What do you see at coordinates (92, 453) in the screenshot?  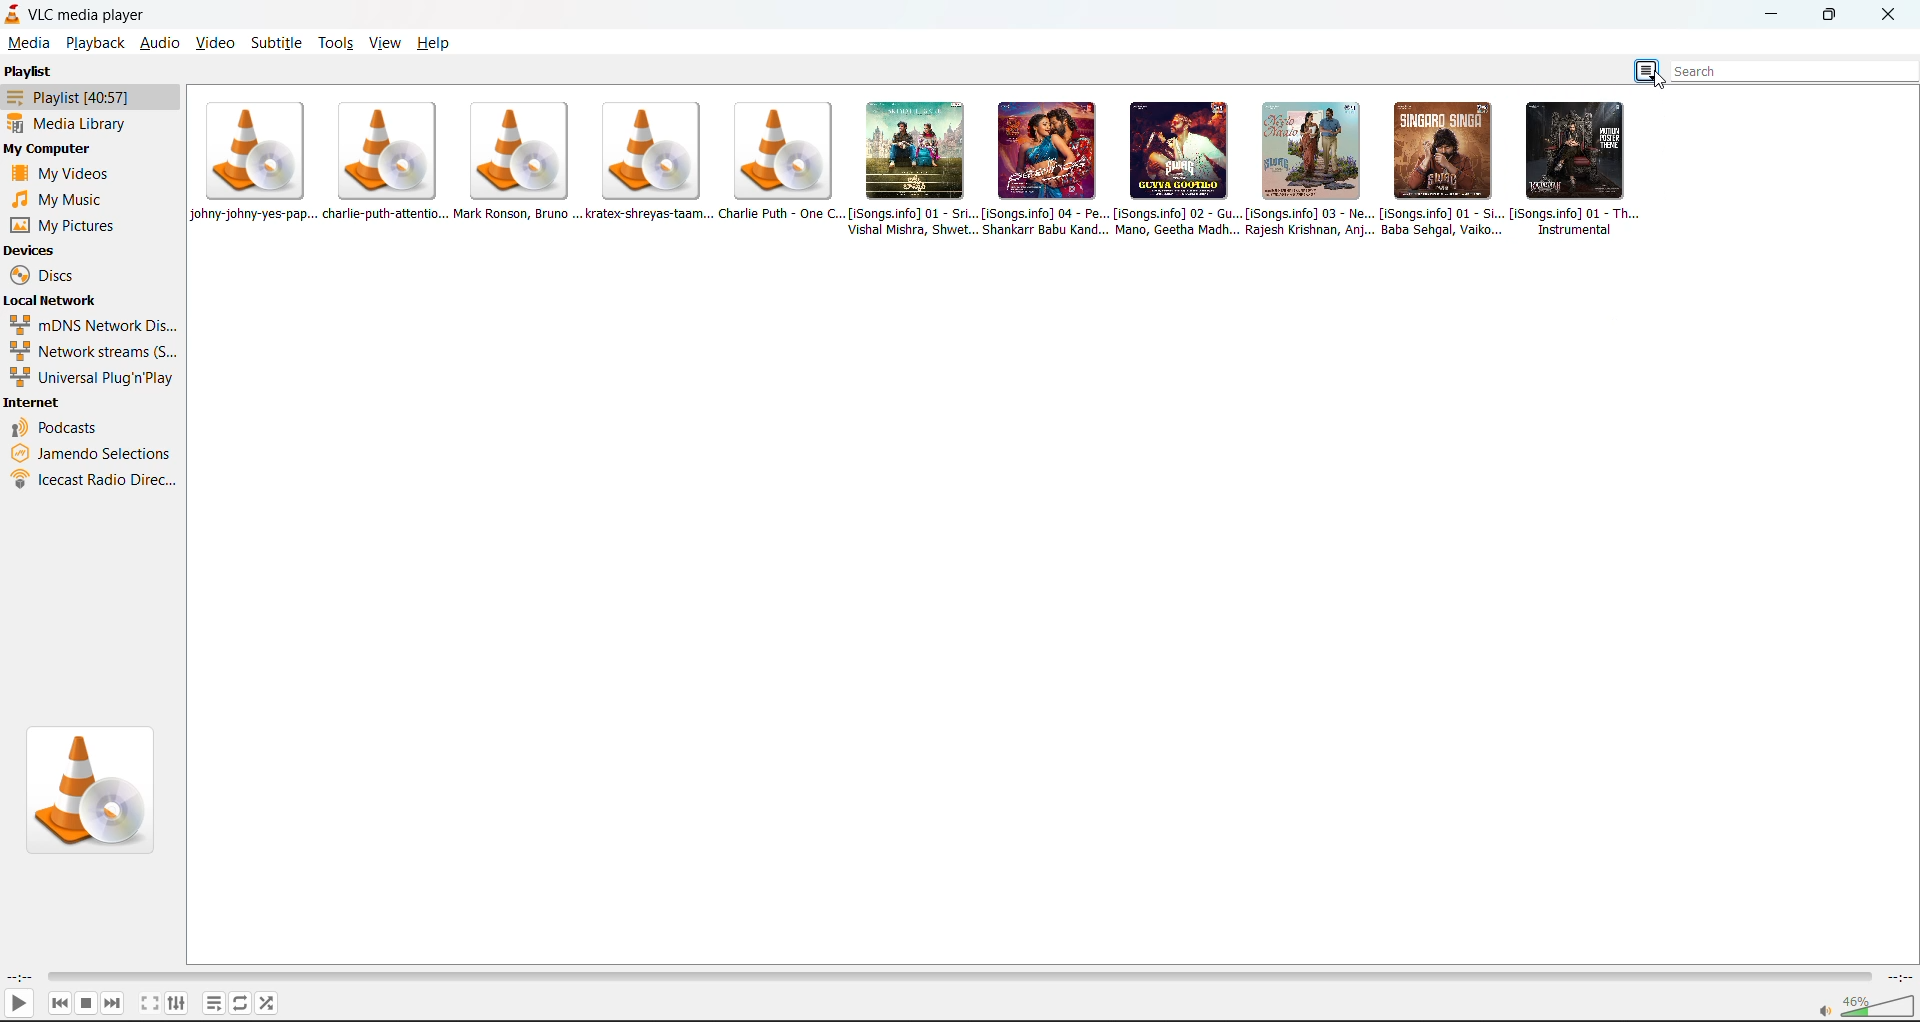 I see `jamendo selections` at bounding box center [92, 453].